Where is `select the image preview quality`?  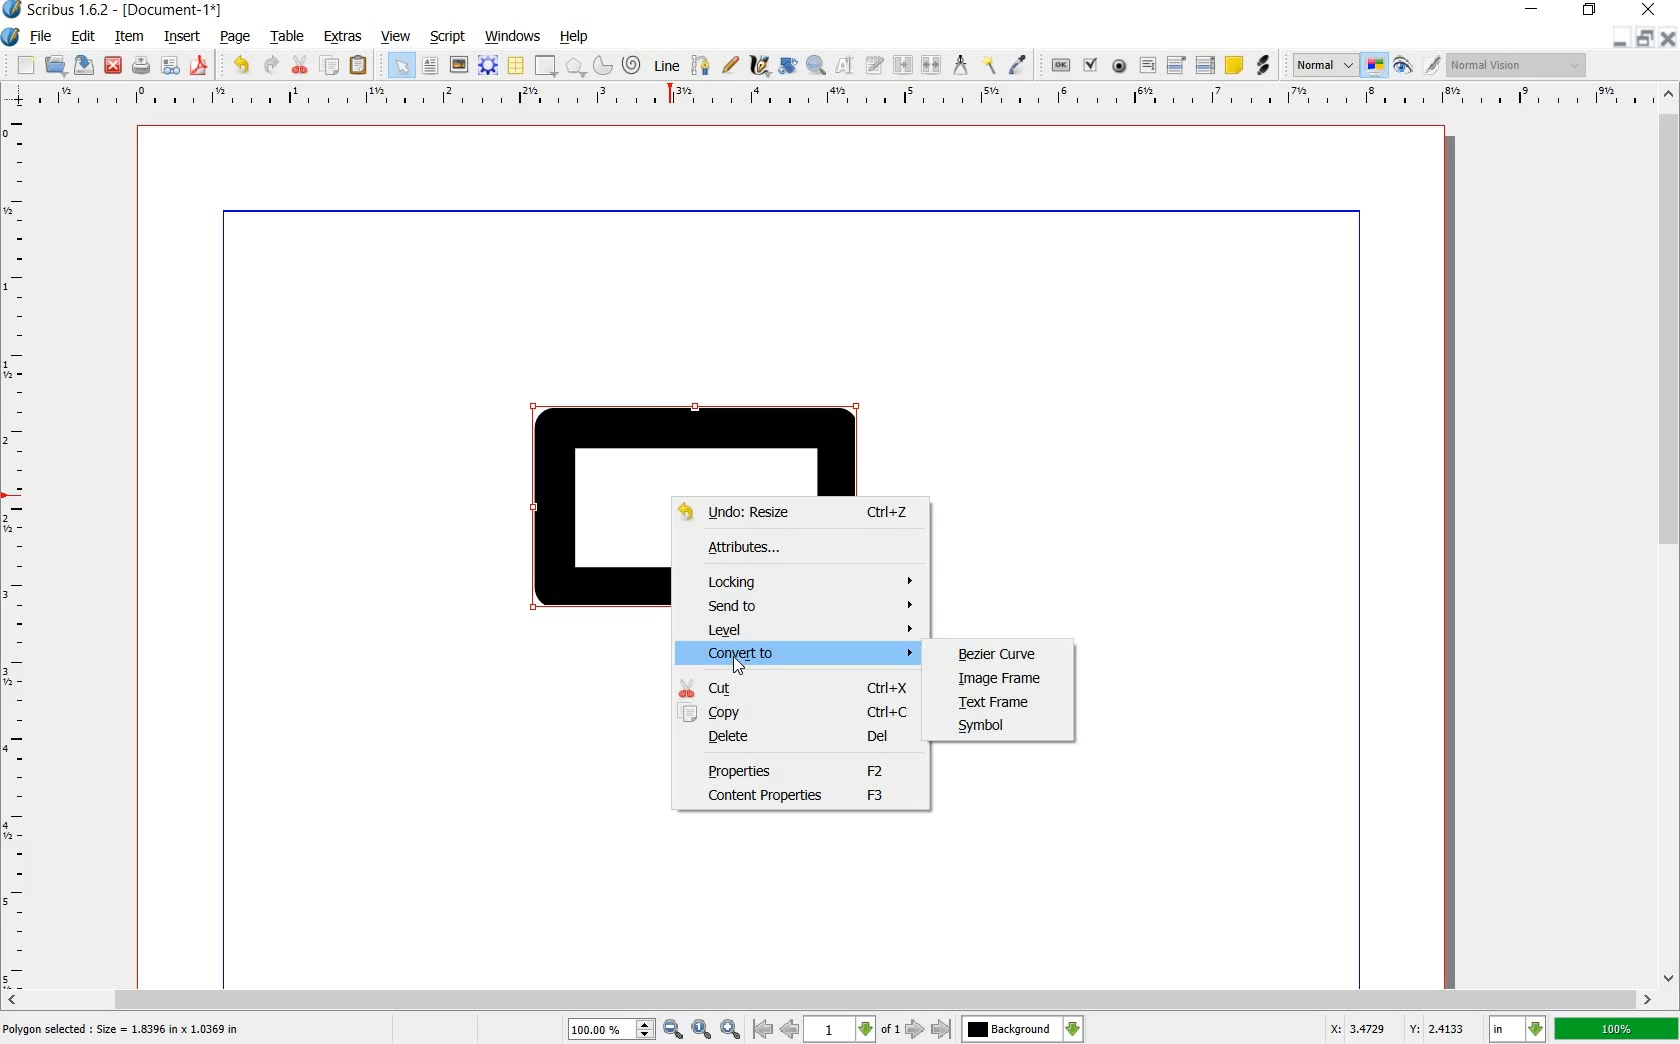 select the image preview quality is located at coordinates (1321, 63).